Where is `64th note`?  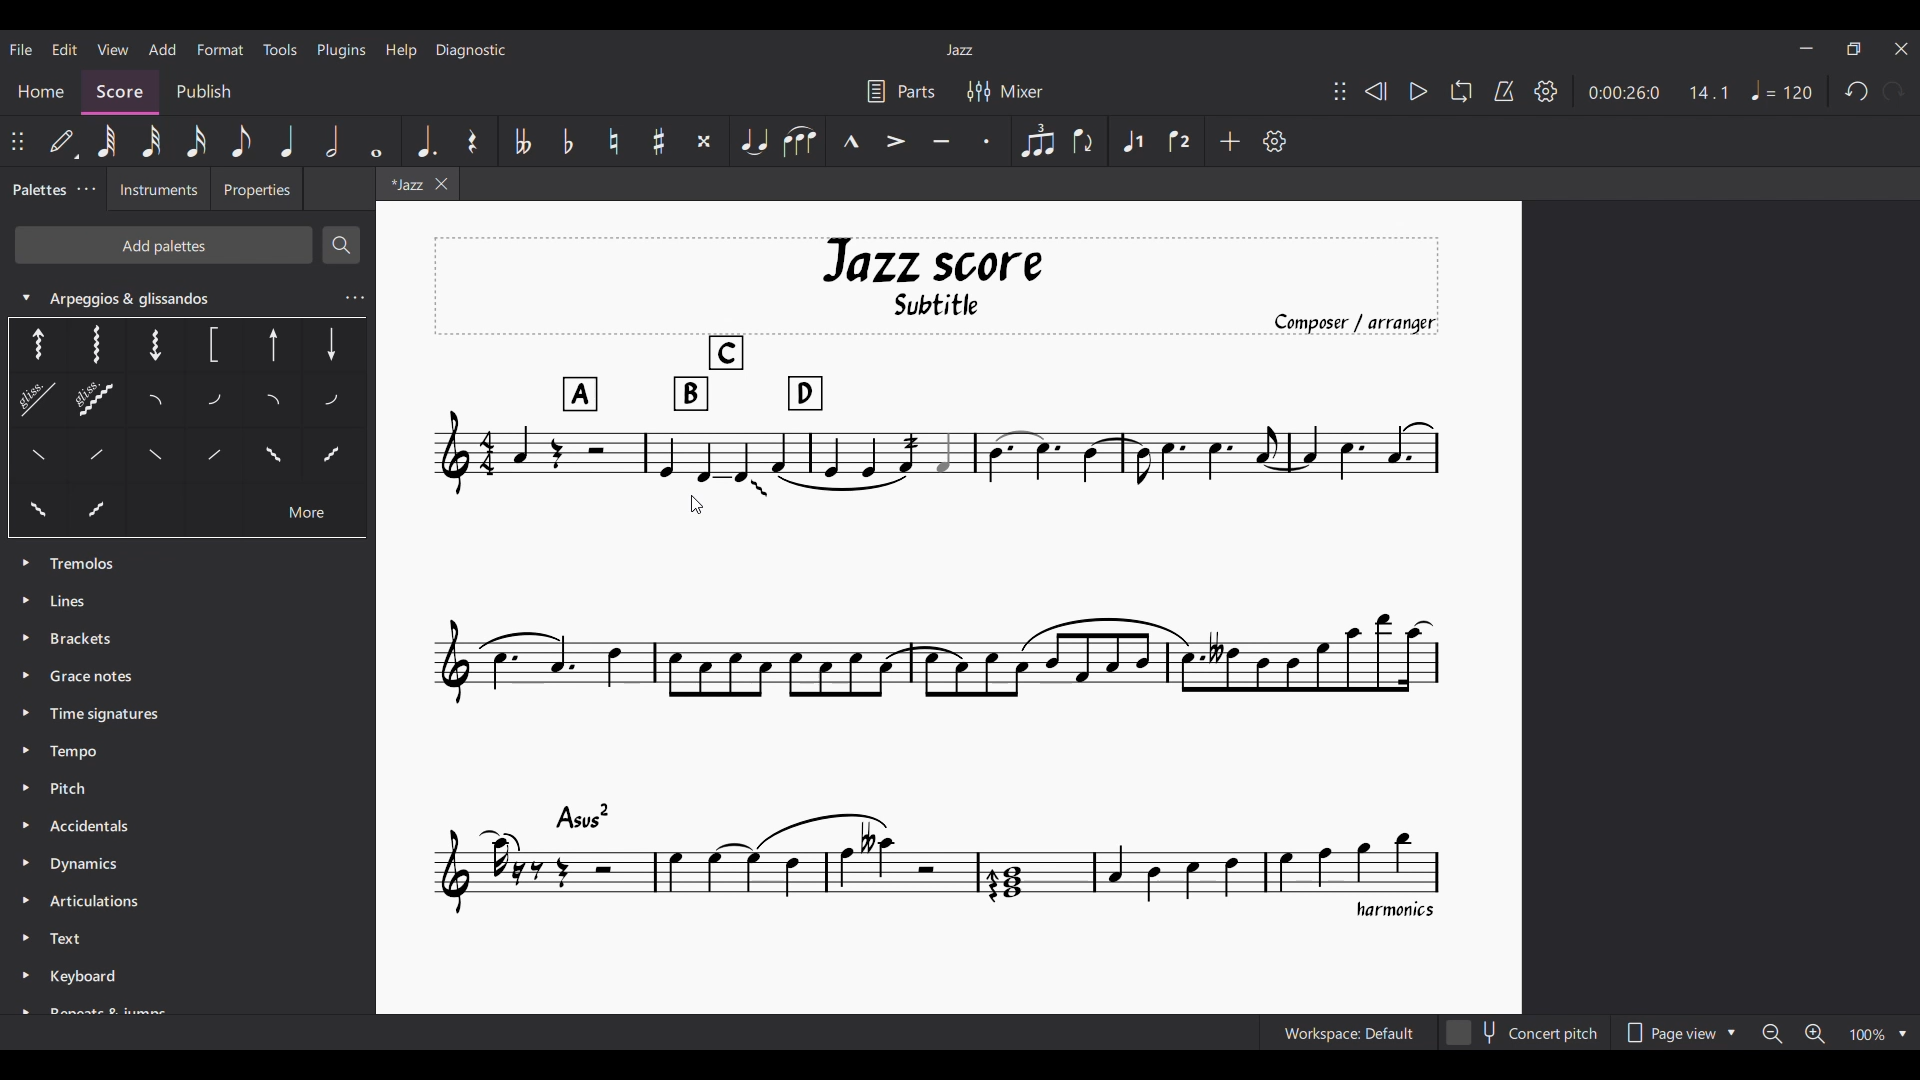
64th note is located at coordinates (106, 140).